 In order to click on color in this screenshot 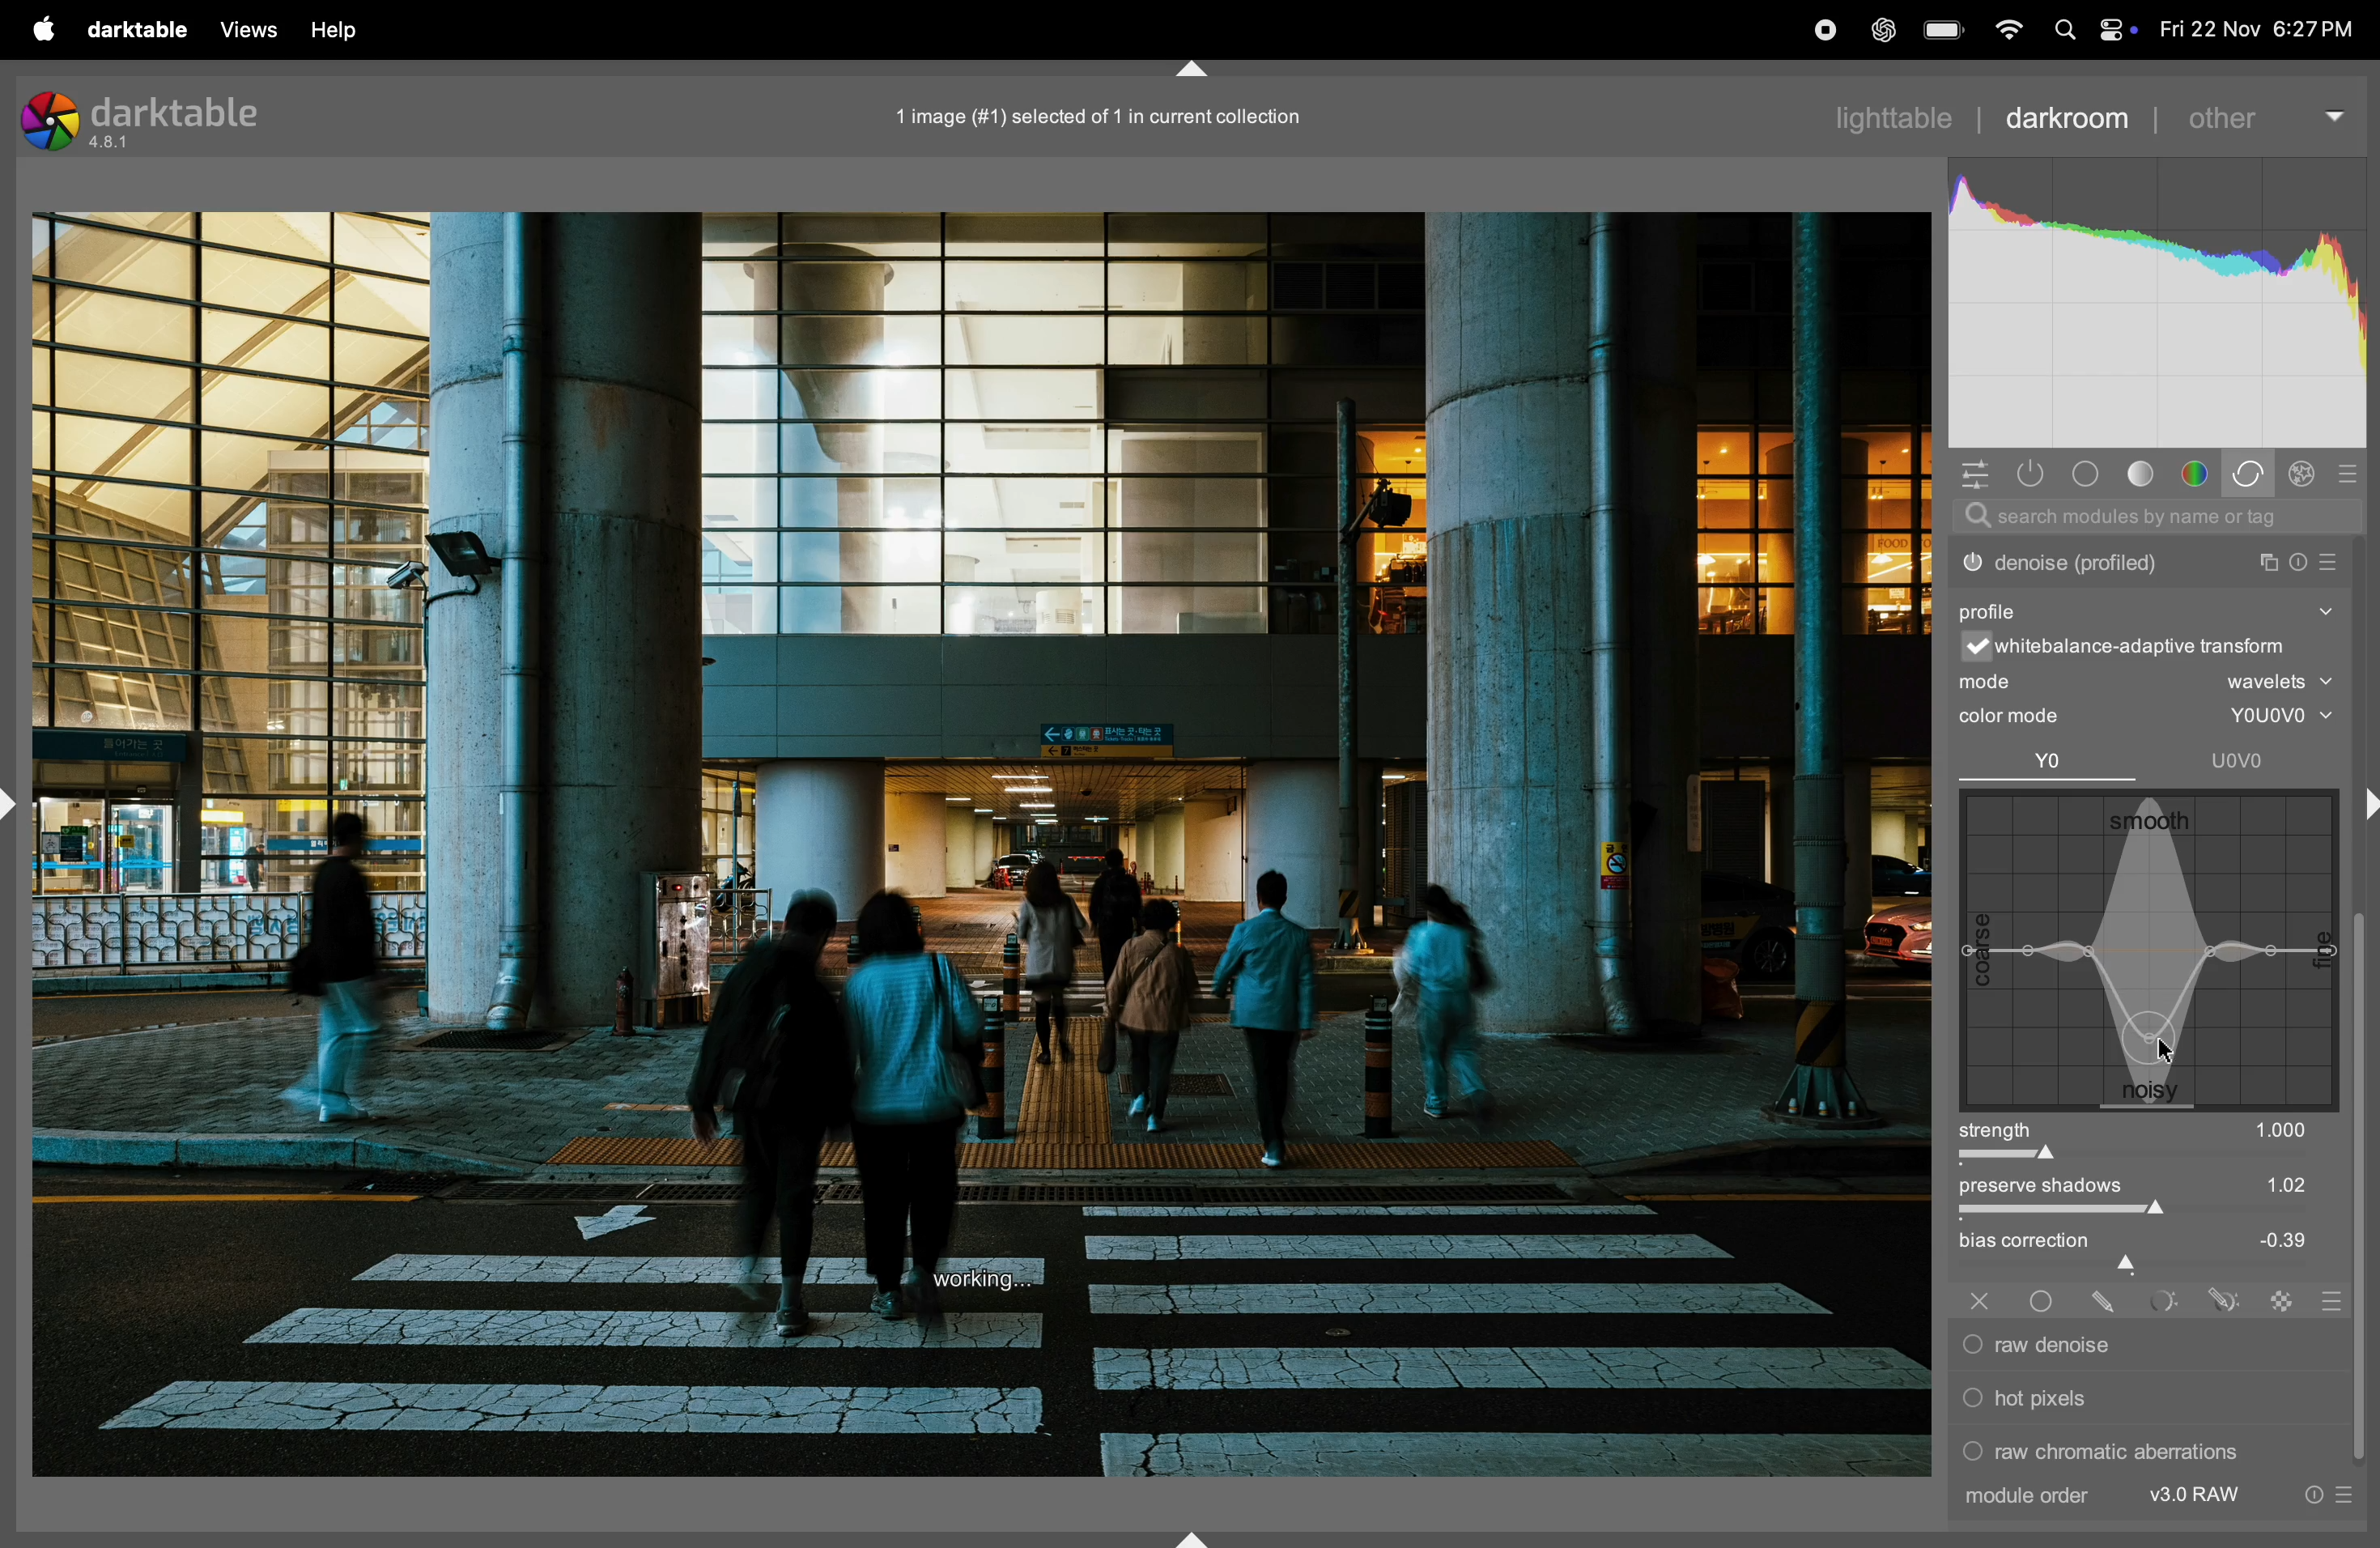, I will do `click(2195, 472)`.